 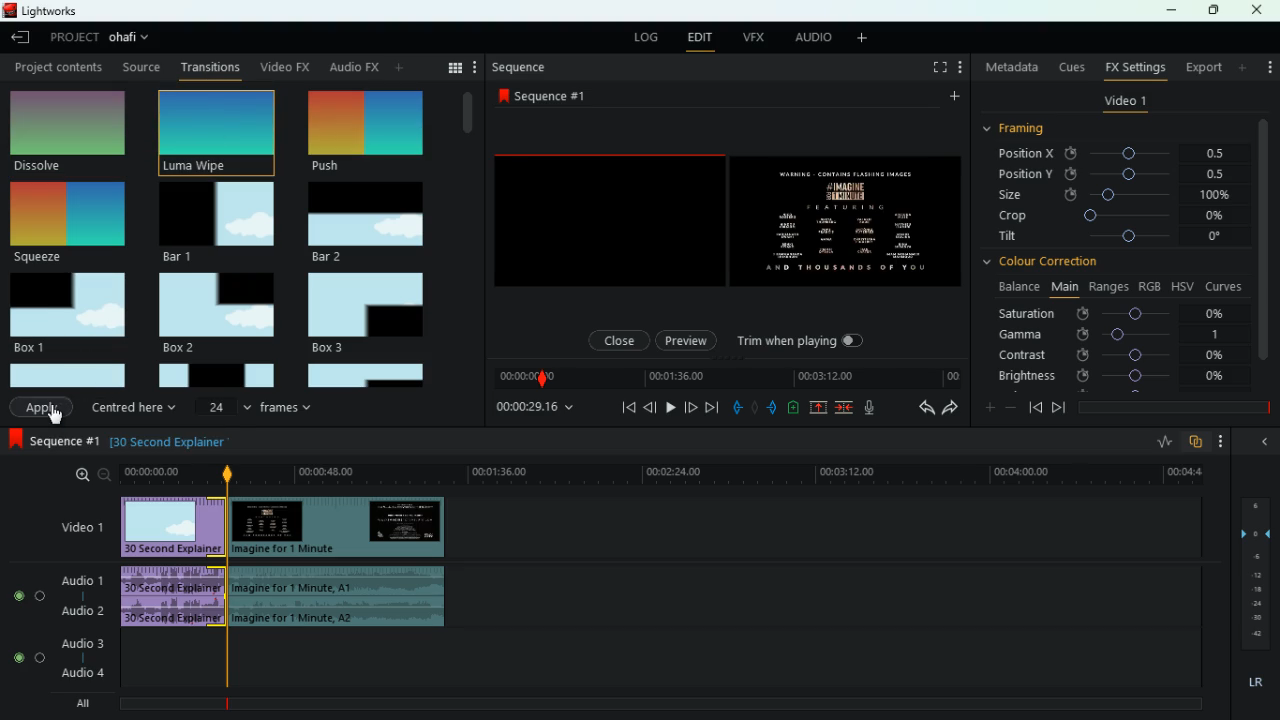 What do you see at coordinates (963, 69) in the screenshot?
I see `more` at bounding box center [963, 69].